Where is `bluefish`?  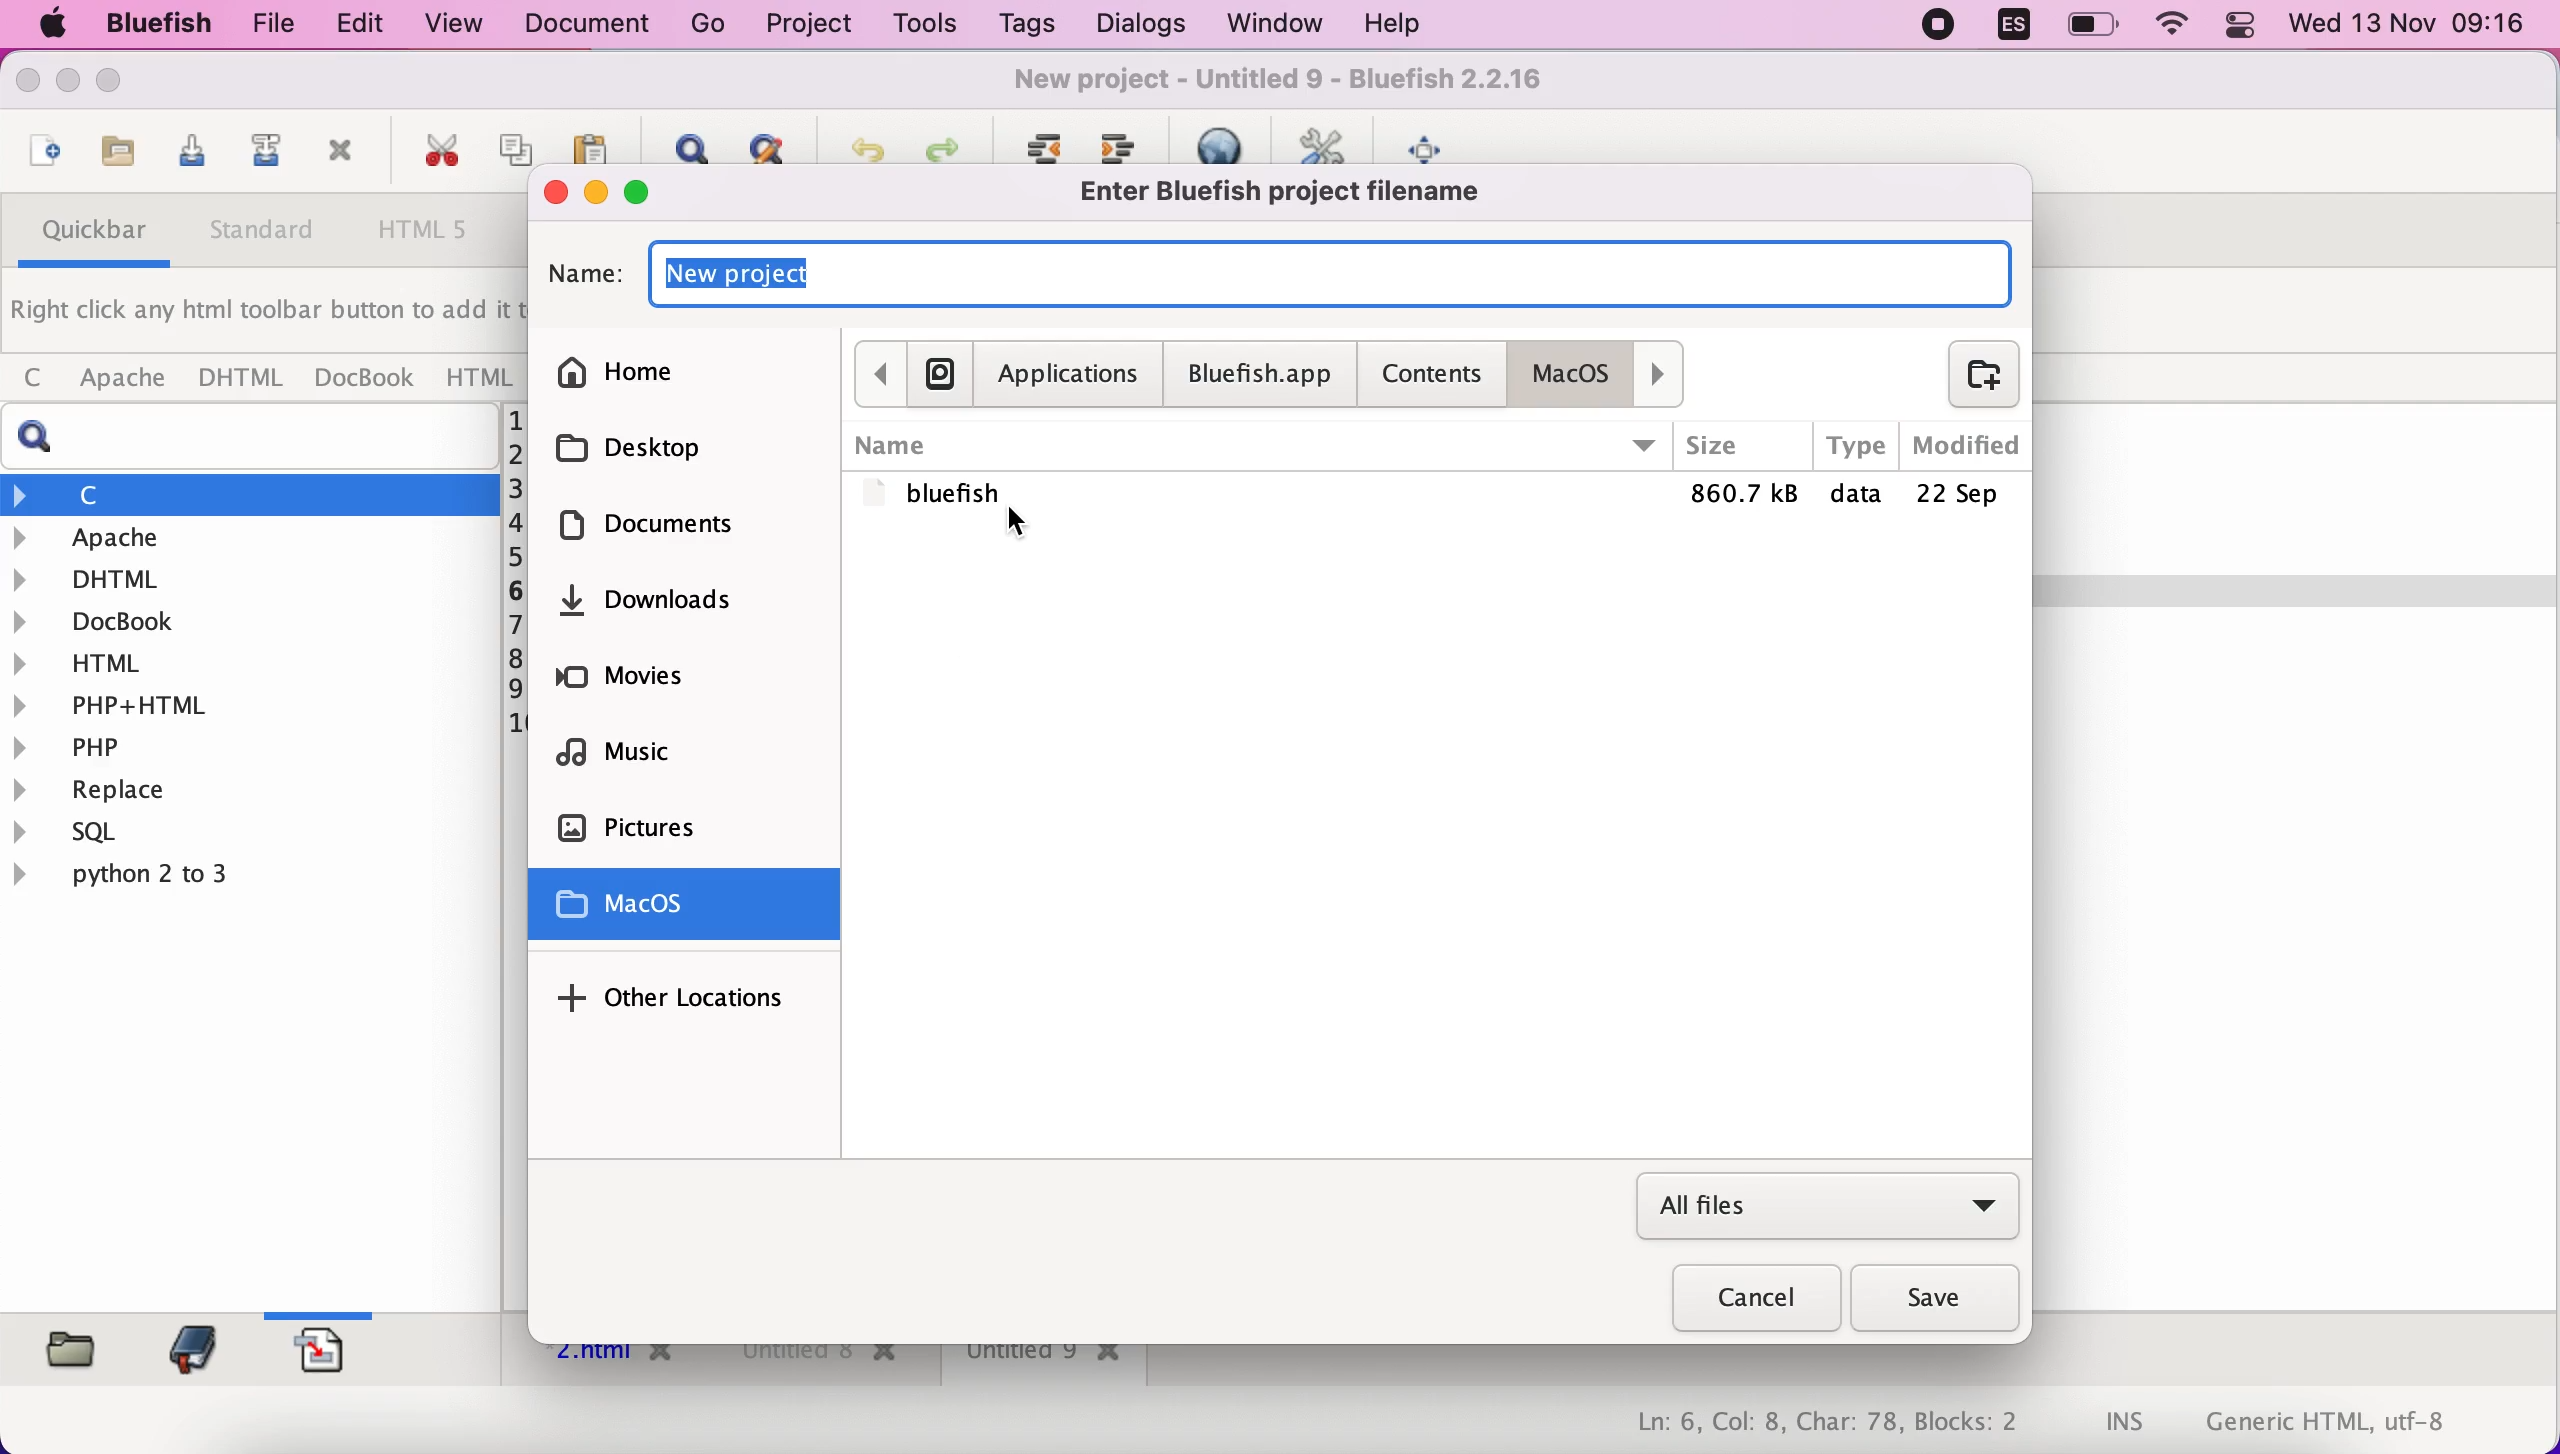 bluefish is located at coordinates (149, 23).